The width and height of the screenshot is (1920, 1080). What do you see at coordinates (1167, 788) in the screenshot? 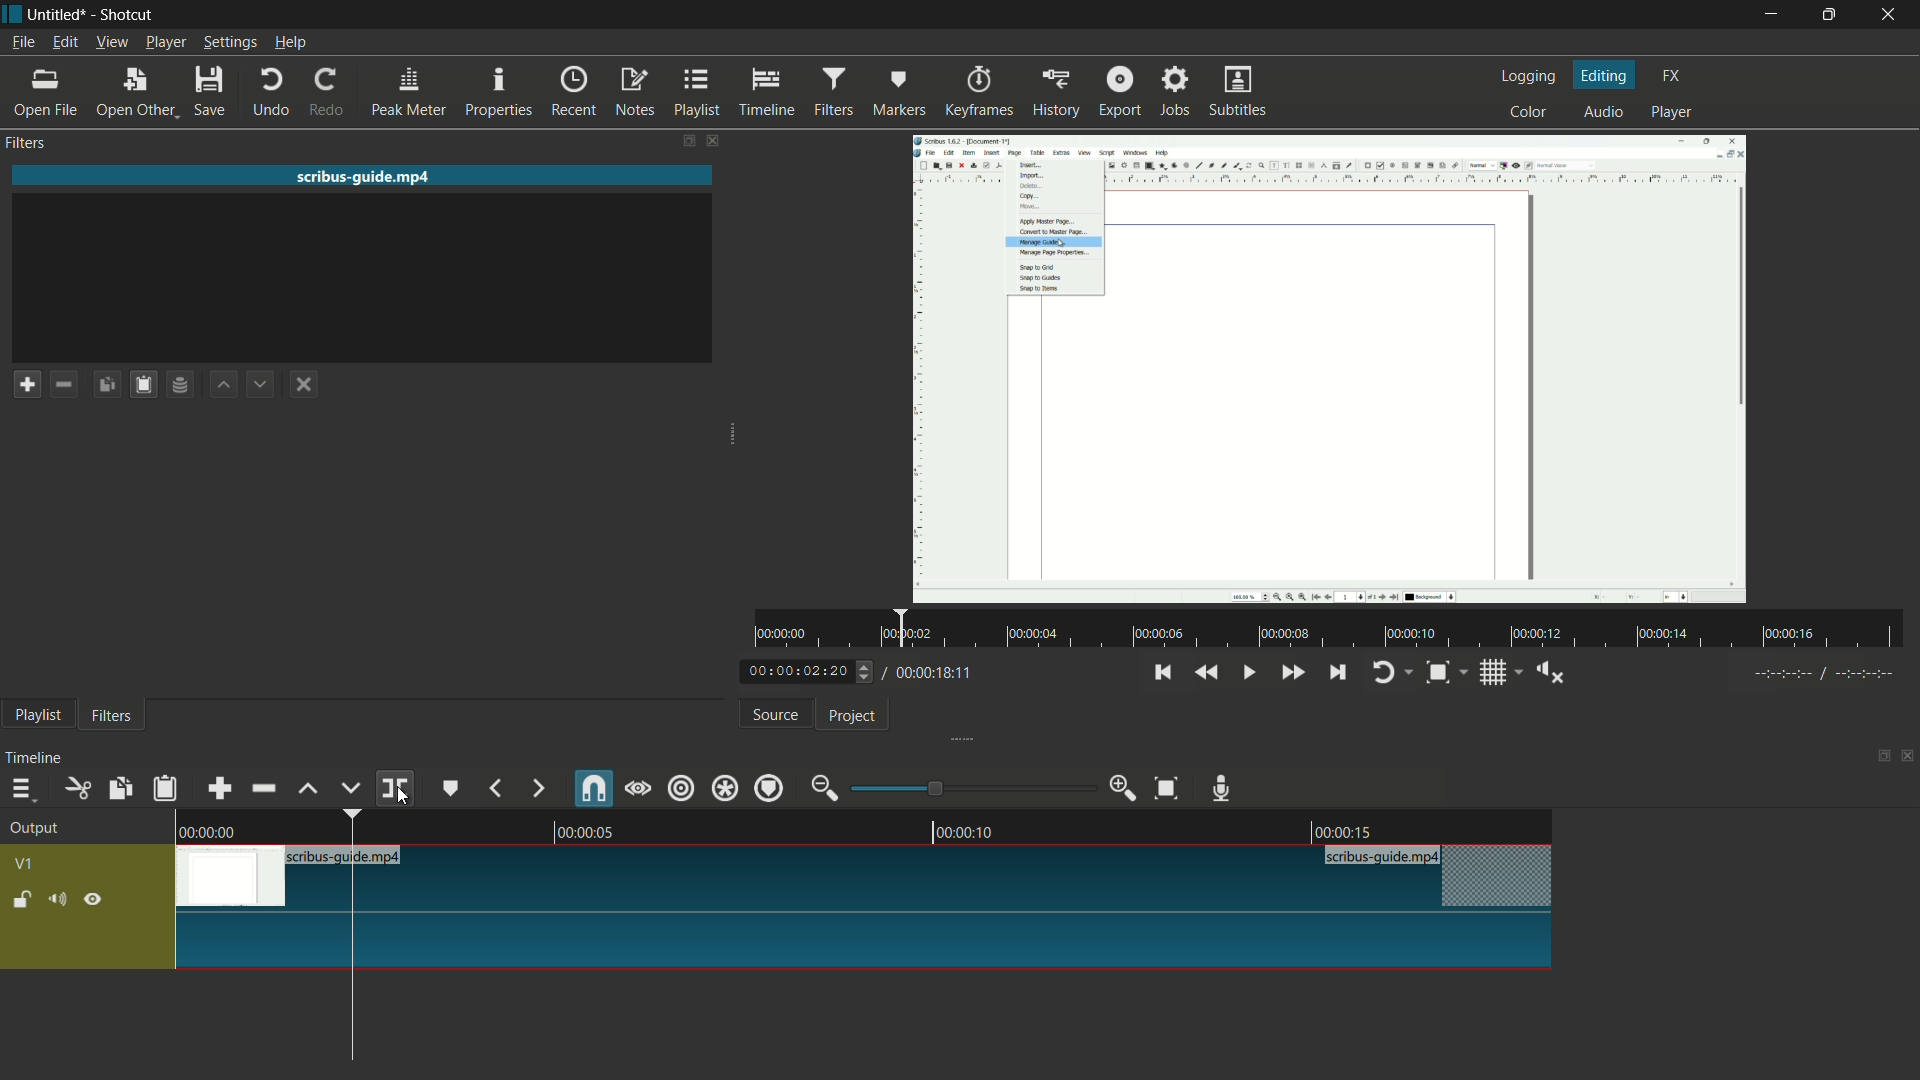
I see `zoom timeline to fit` at bounding box center [1167, 788].